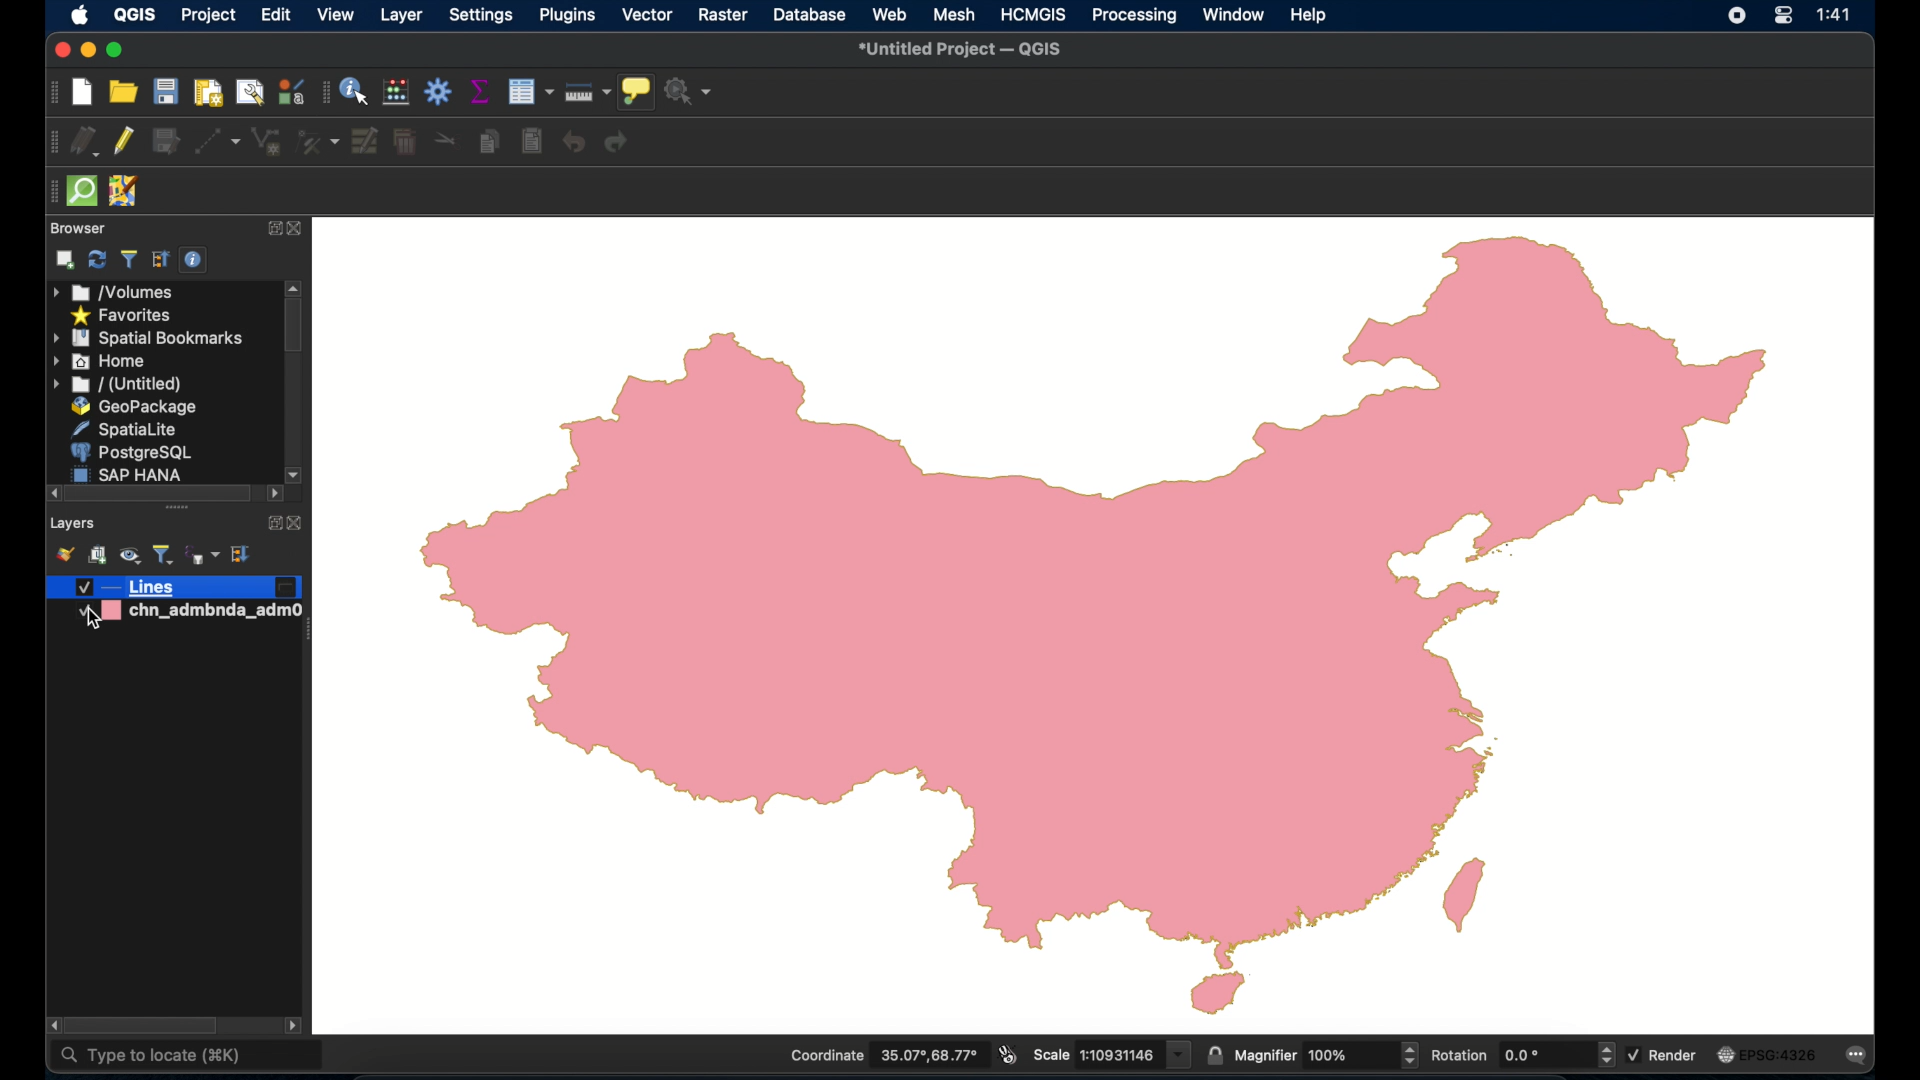 The width and height of the screenshot is (1920, 1080). I want to click on spatiallite, so click(122, 429).